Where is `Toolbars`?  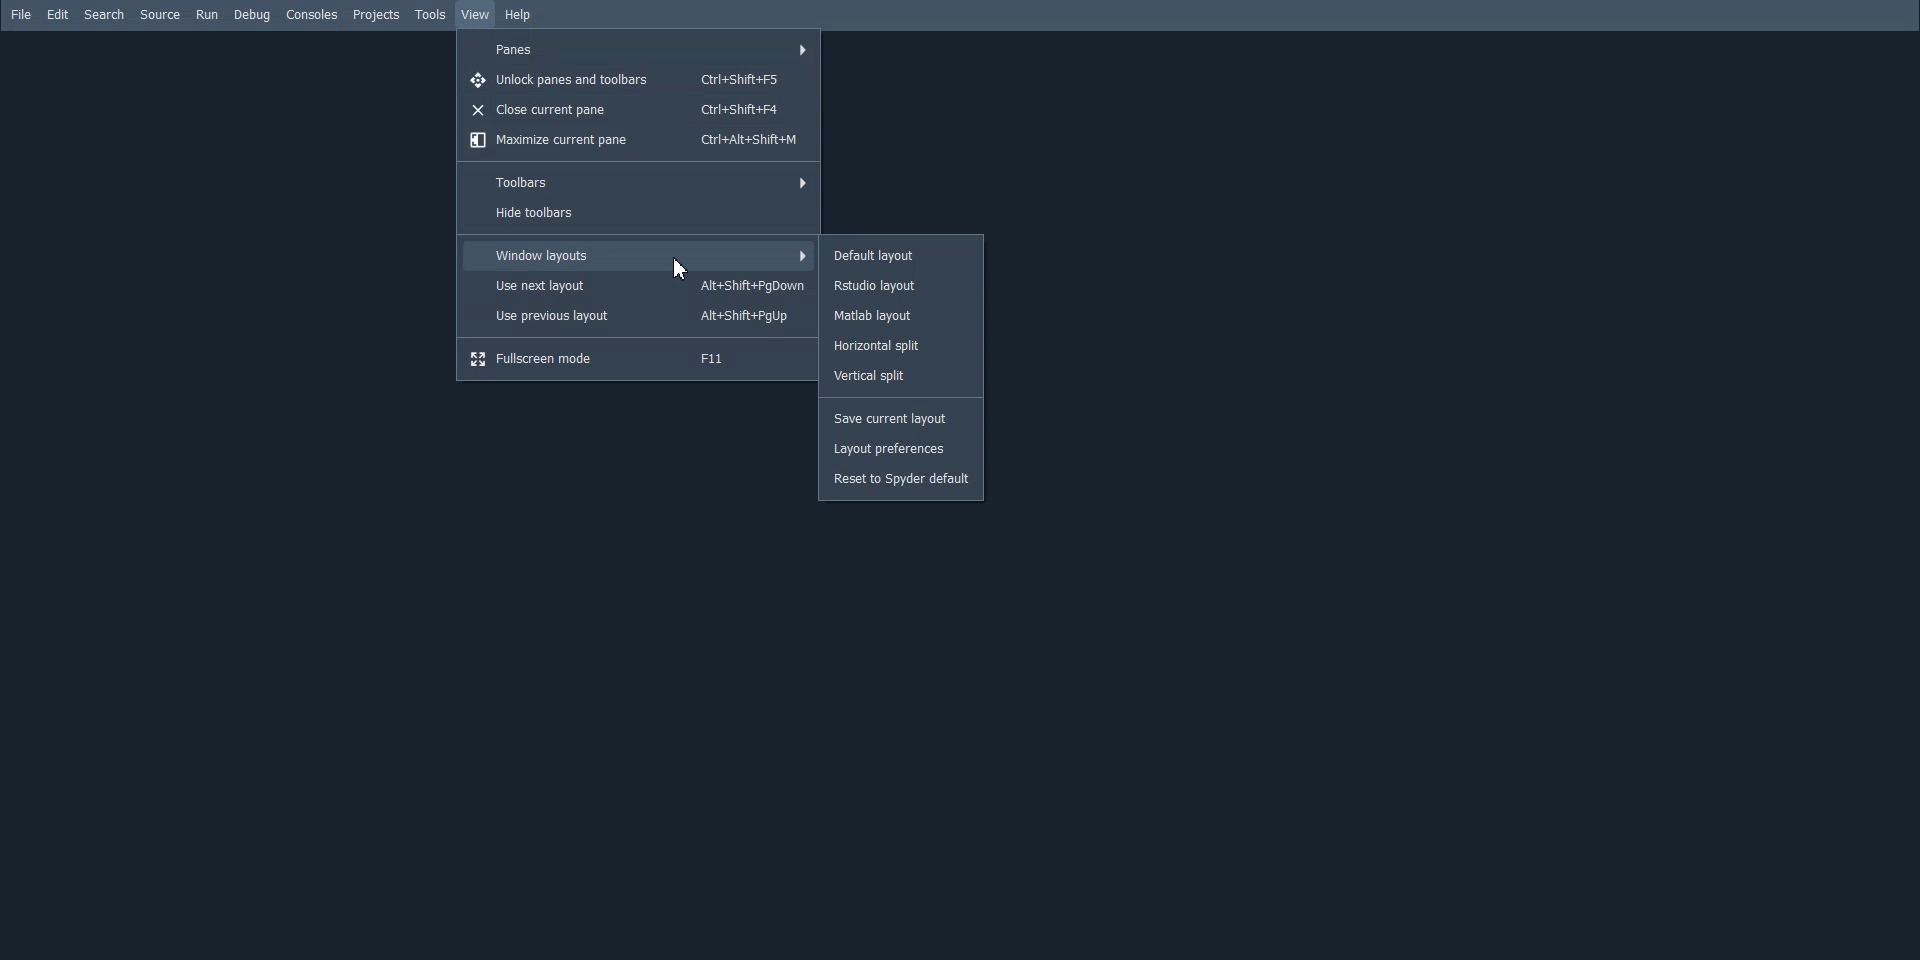
Toolbars is located at coordinates (636, 181).